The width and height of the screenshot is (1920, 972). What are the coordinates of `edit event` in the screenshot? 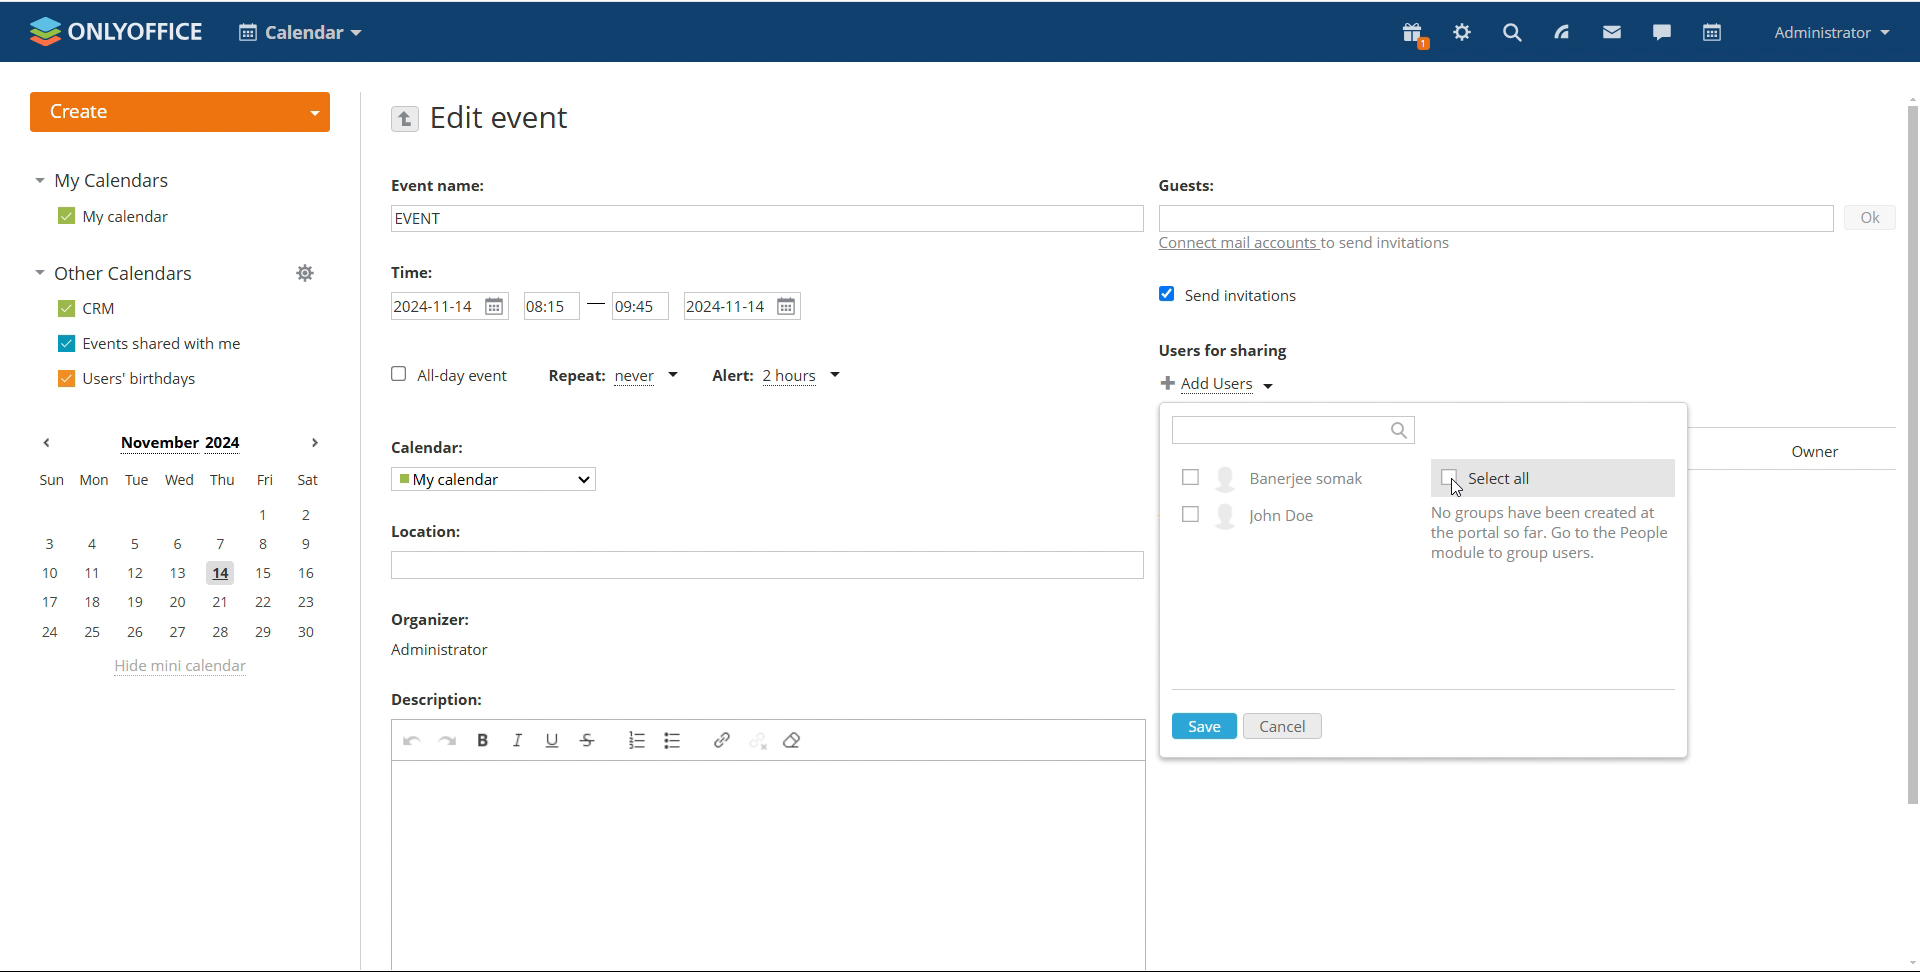 It's located at (506, 119).